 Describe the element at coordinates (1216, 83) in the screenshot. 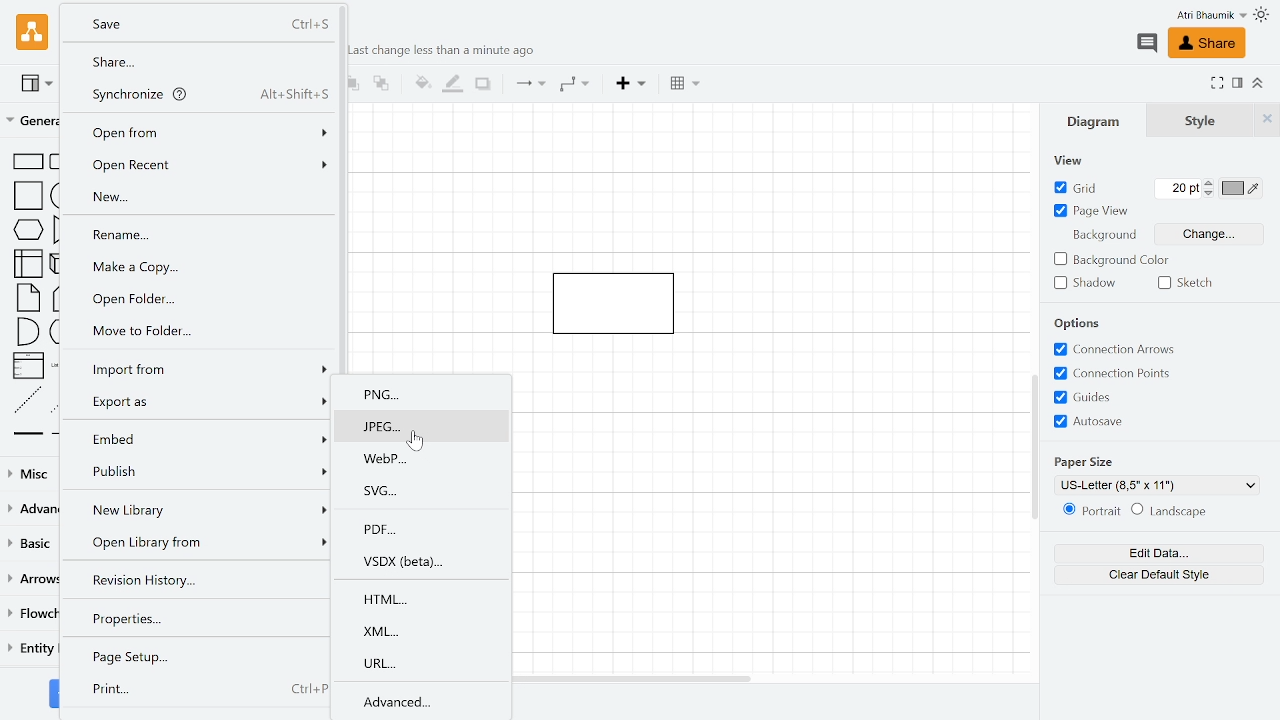

I see `Fullscreen` at that location.